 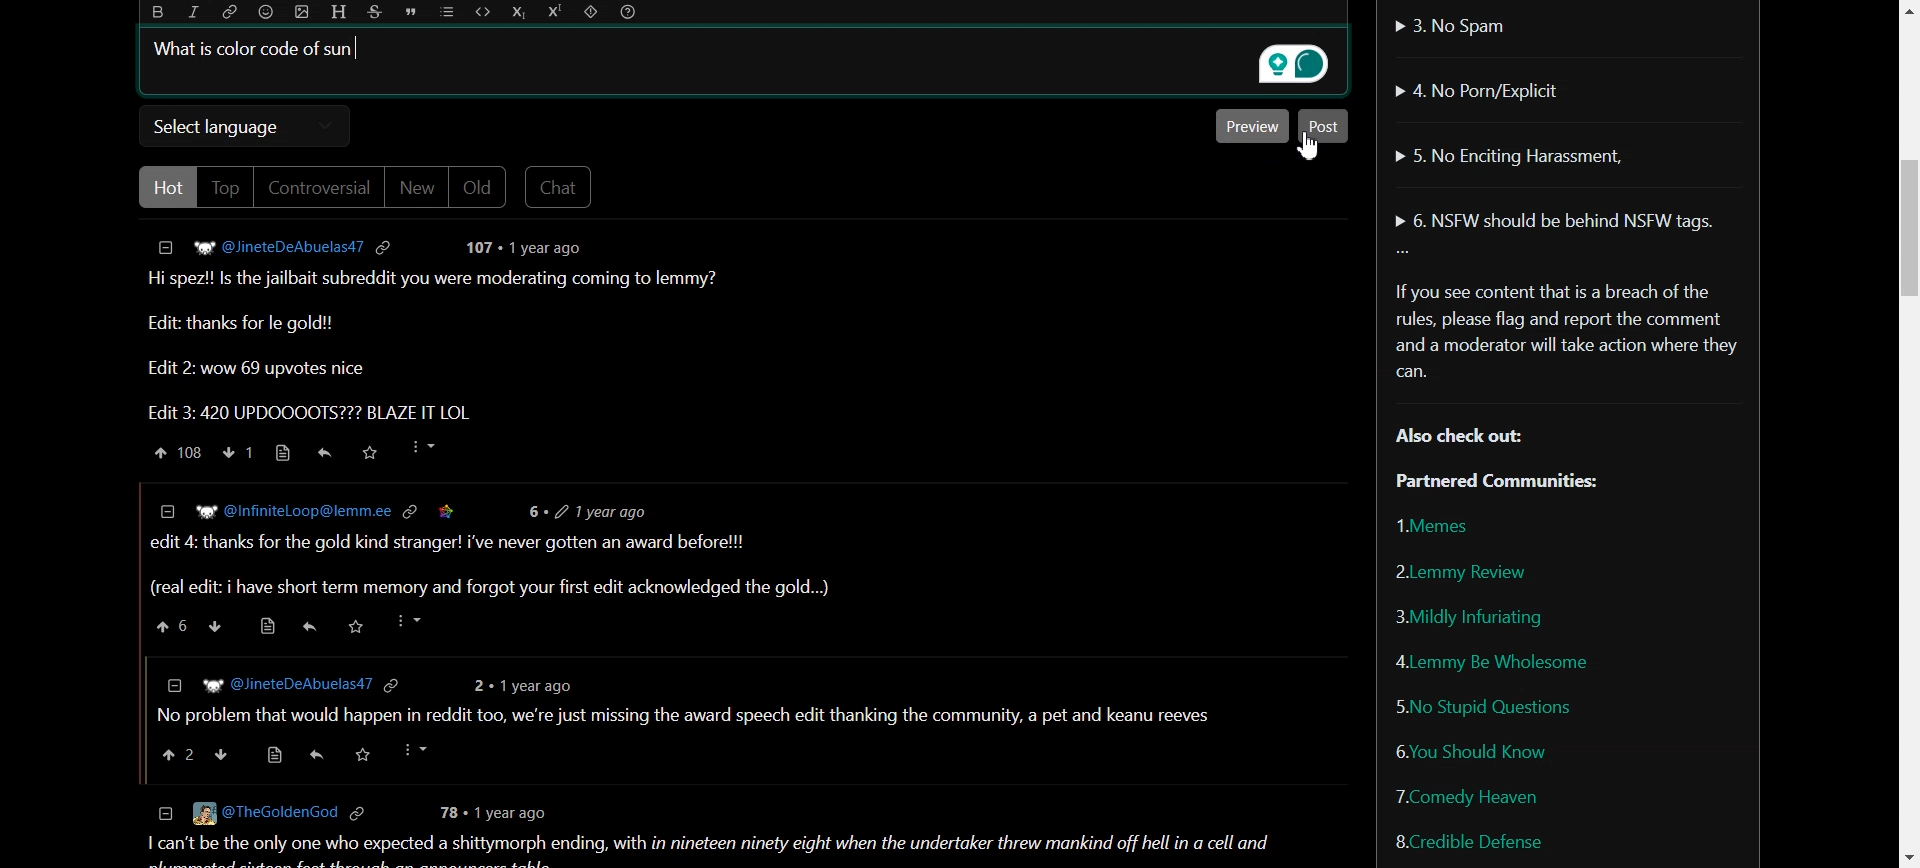 What do you see at coordinates (1480, 91) in the screenshot?
I see `No Porn/Explicit` at bounding box center [1480, 91].